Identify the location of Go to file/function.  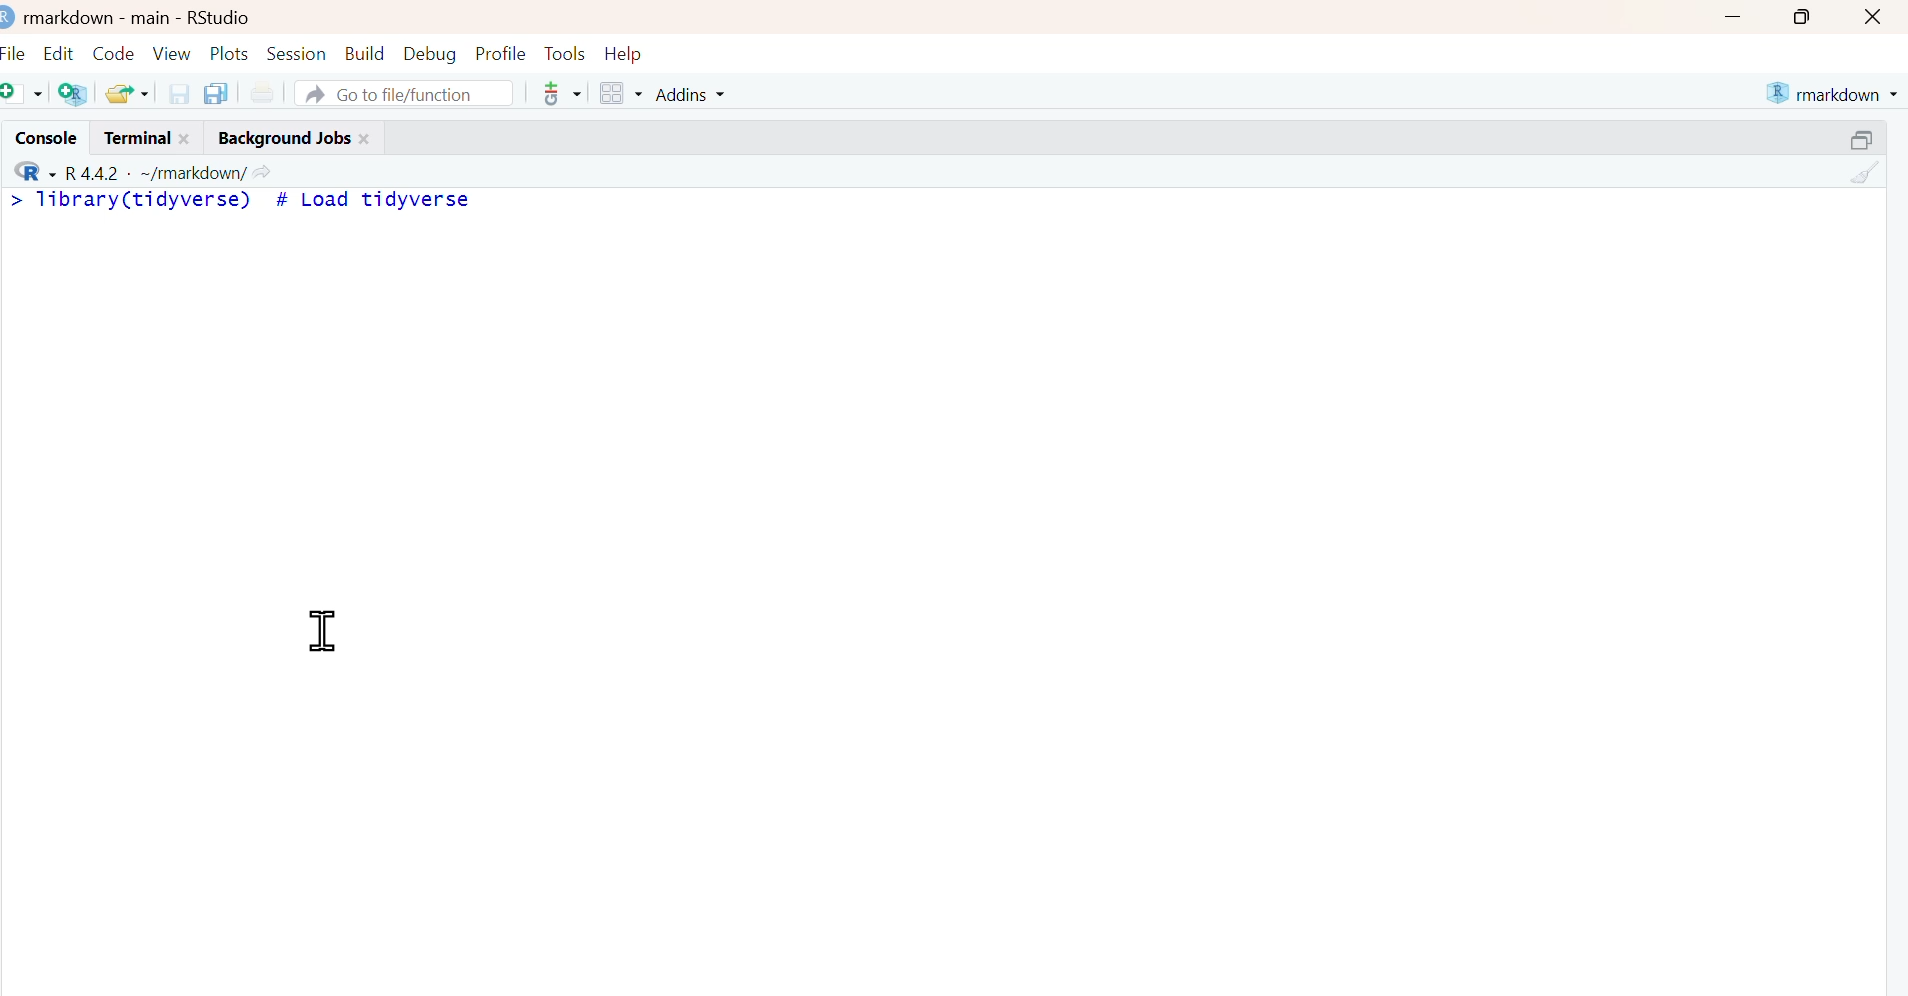
(406, 92).